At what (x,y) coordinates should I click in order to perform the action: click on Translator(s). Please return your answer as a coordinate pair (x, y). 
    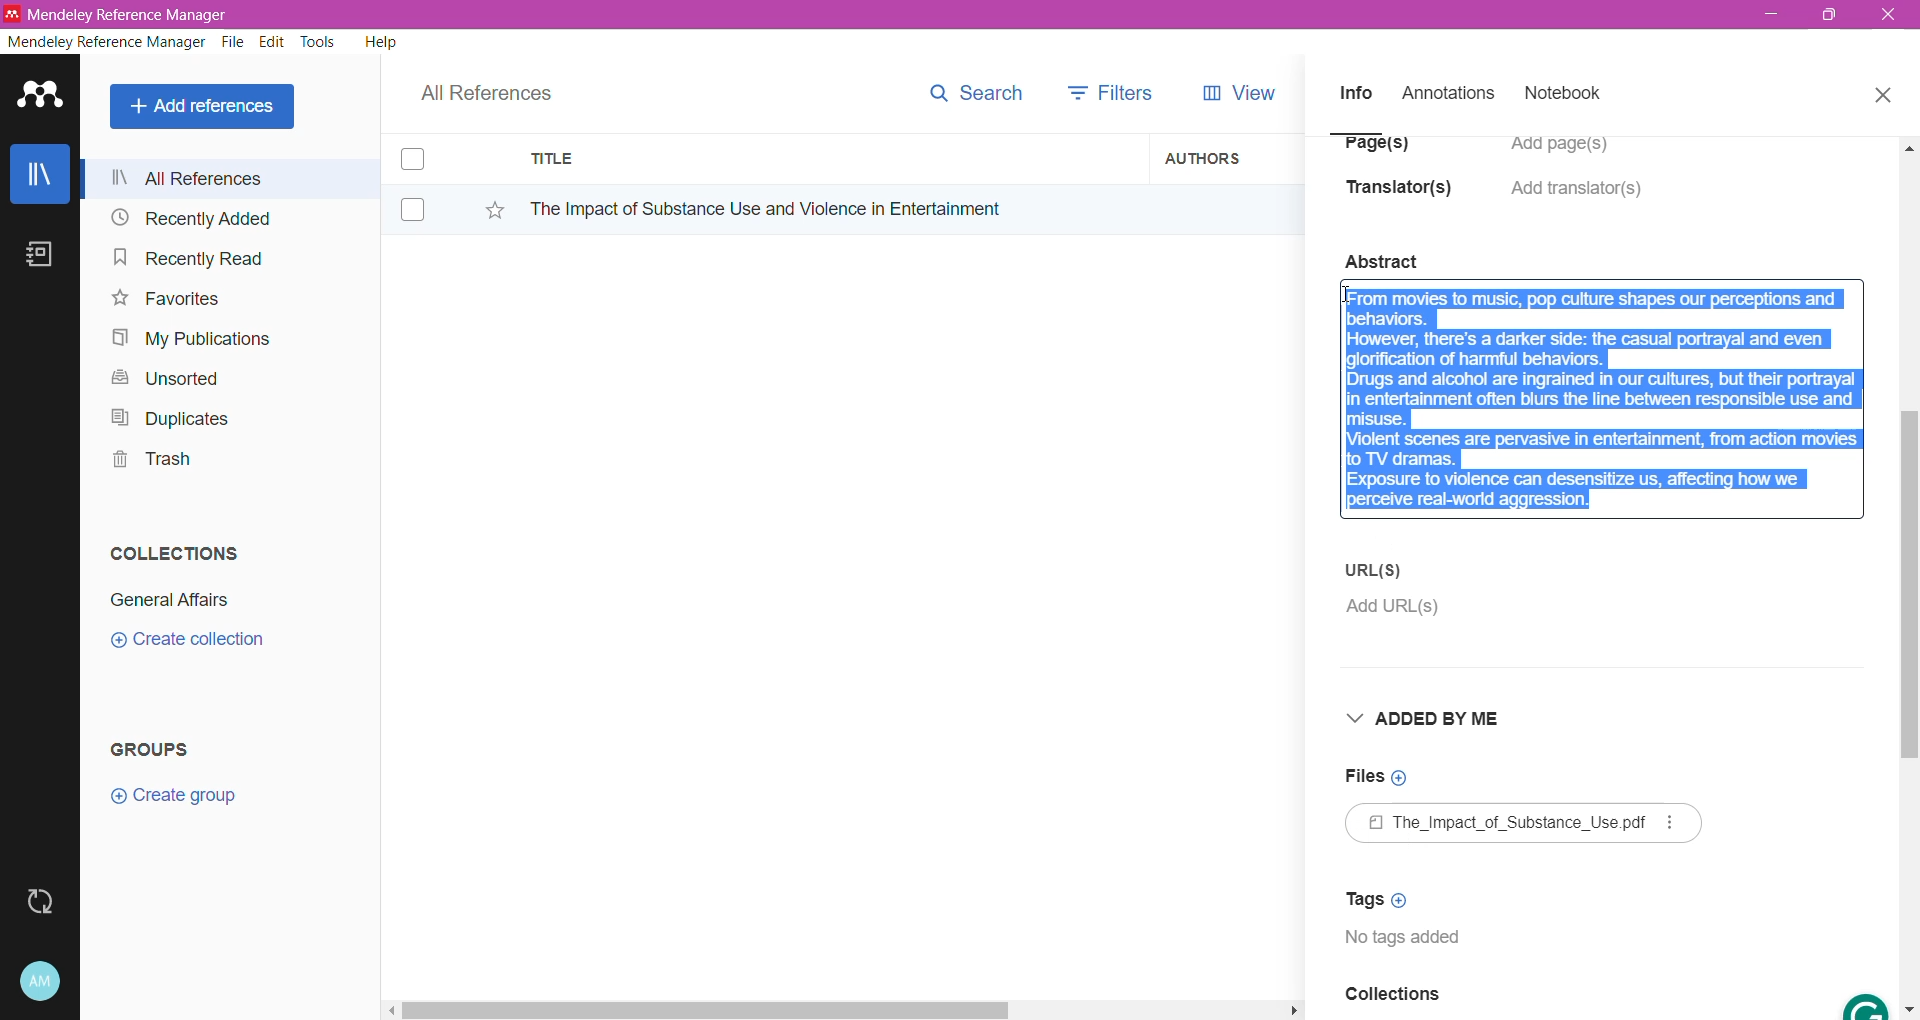
    Looking at the image, I should click on (1405, 197).